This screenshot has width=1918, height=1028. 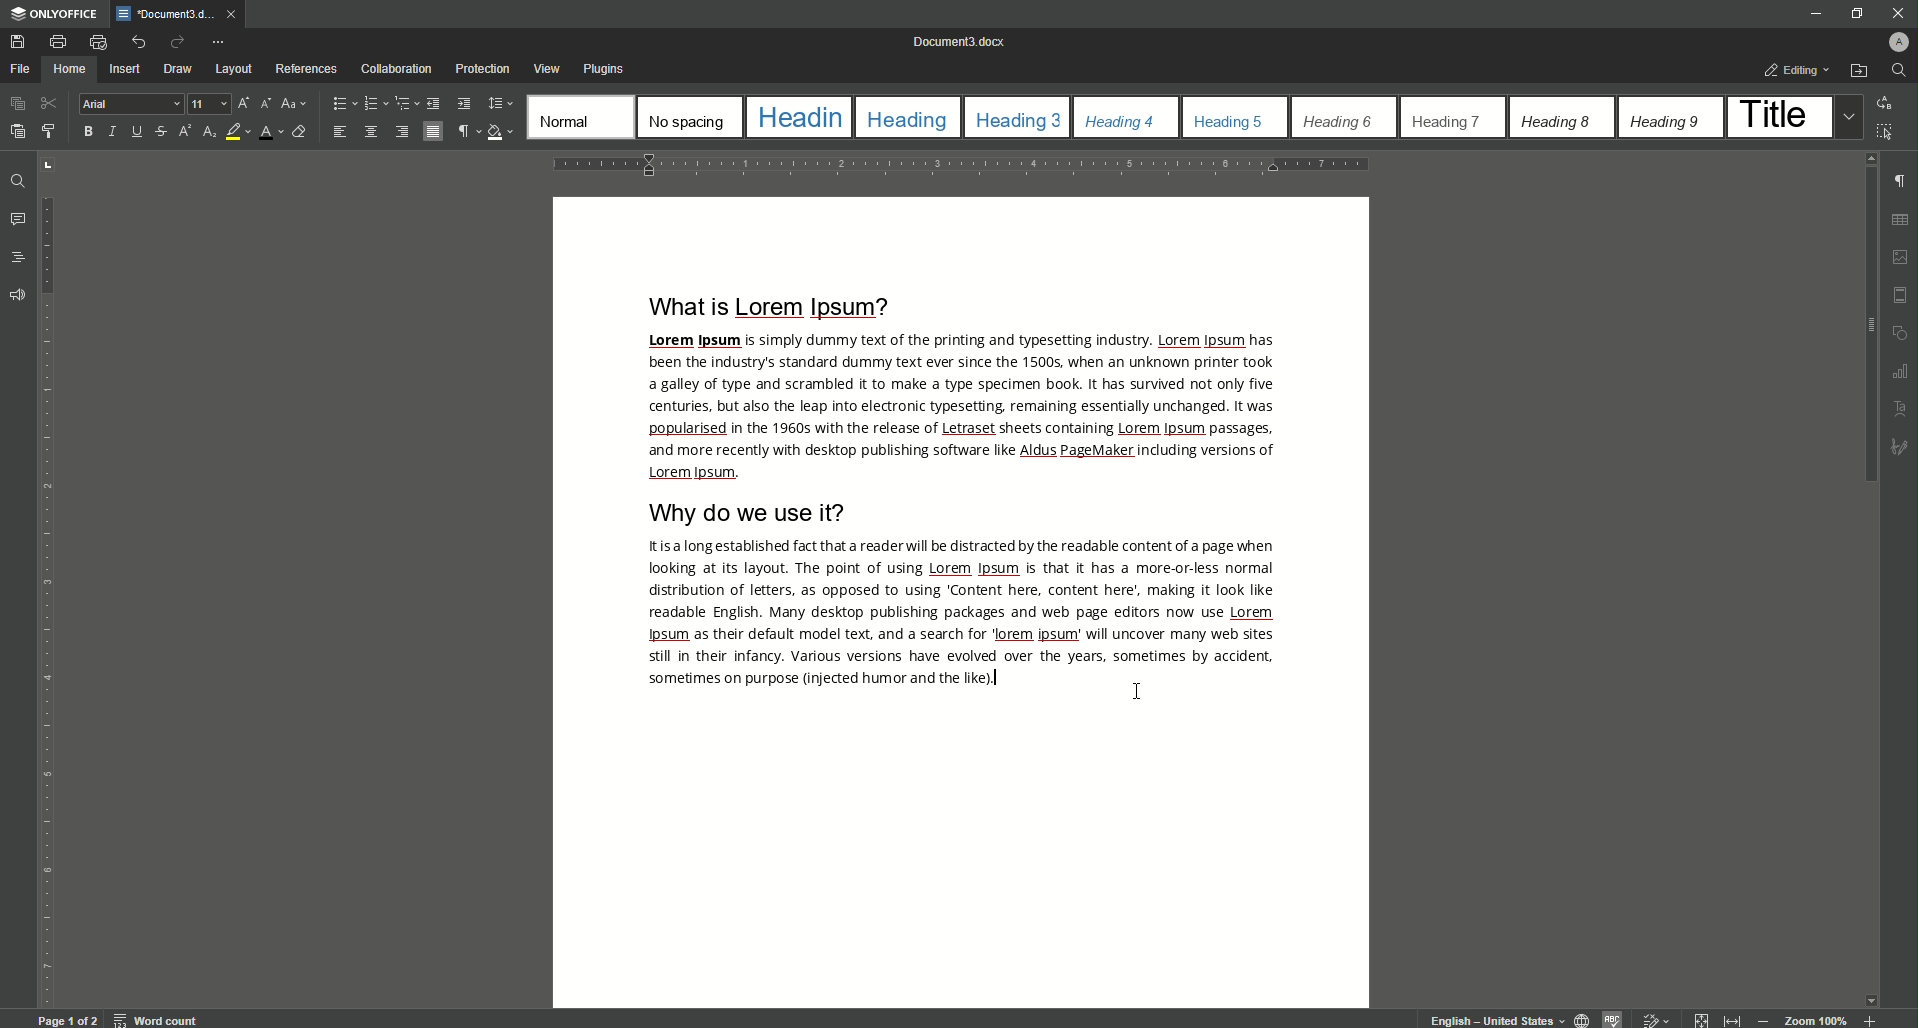 What do you see at coordinates (498, 130) in the screenshot?
I see `Shading` at bounding box center [498, 130].